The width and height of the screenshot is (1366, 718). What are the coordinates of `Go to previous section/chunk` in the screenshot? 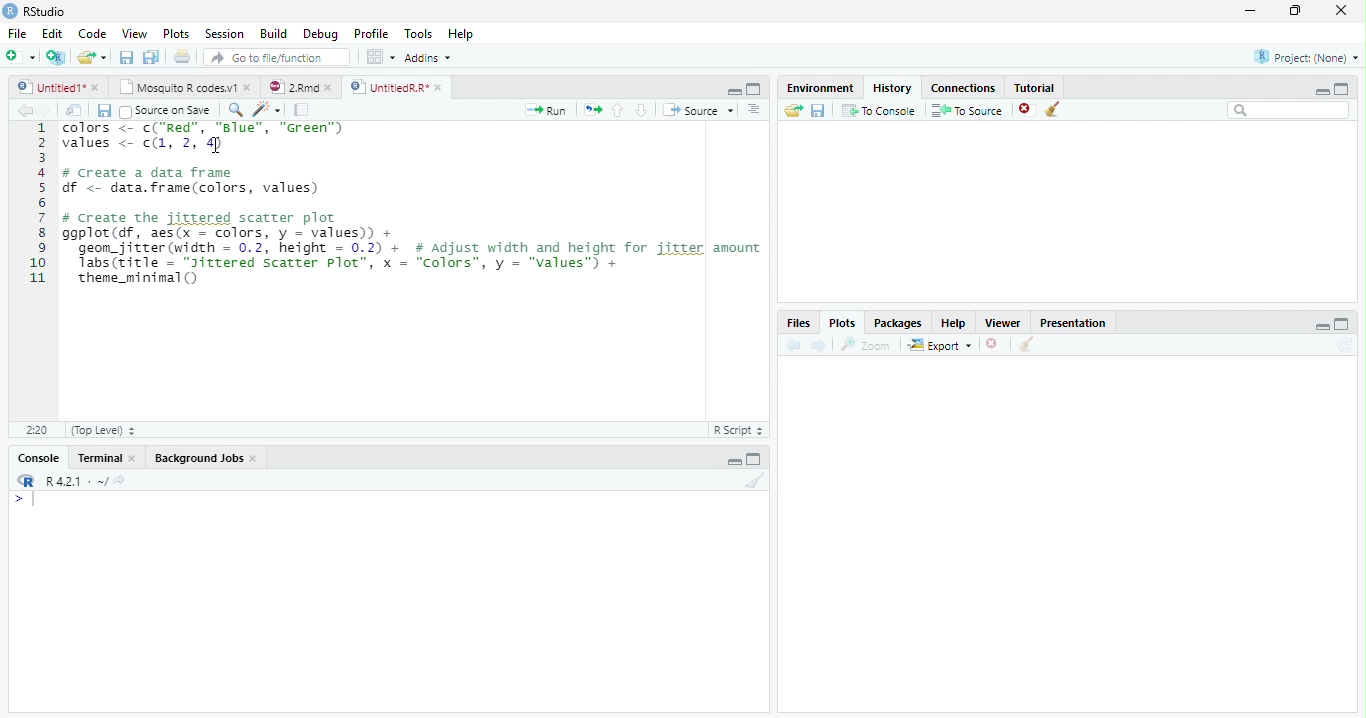 It's located at (617, 110).